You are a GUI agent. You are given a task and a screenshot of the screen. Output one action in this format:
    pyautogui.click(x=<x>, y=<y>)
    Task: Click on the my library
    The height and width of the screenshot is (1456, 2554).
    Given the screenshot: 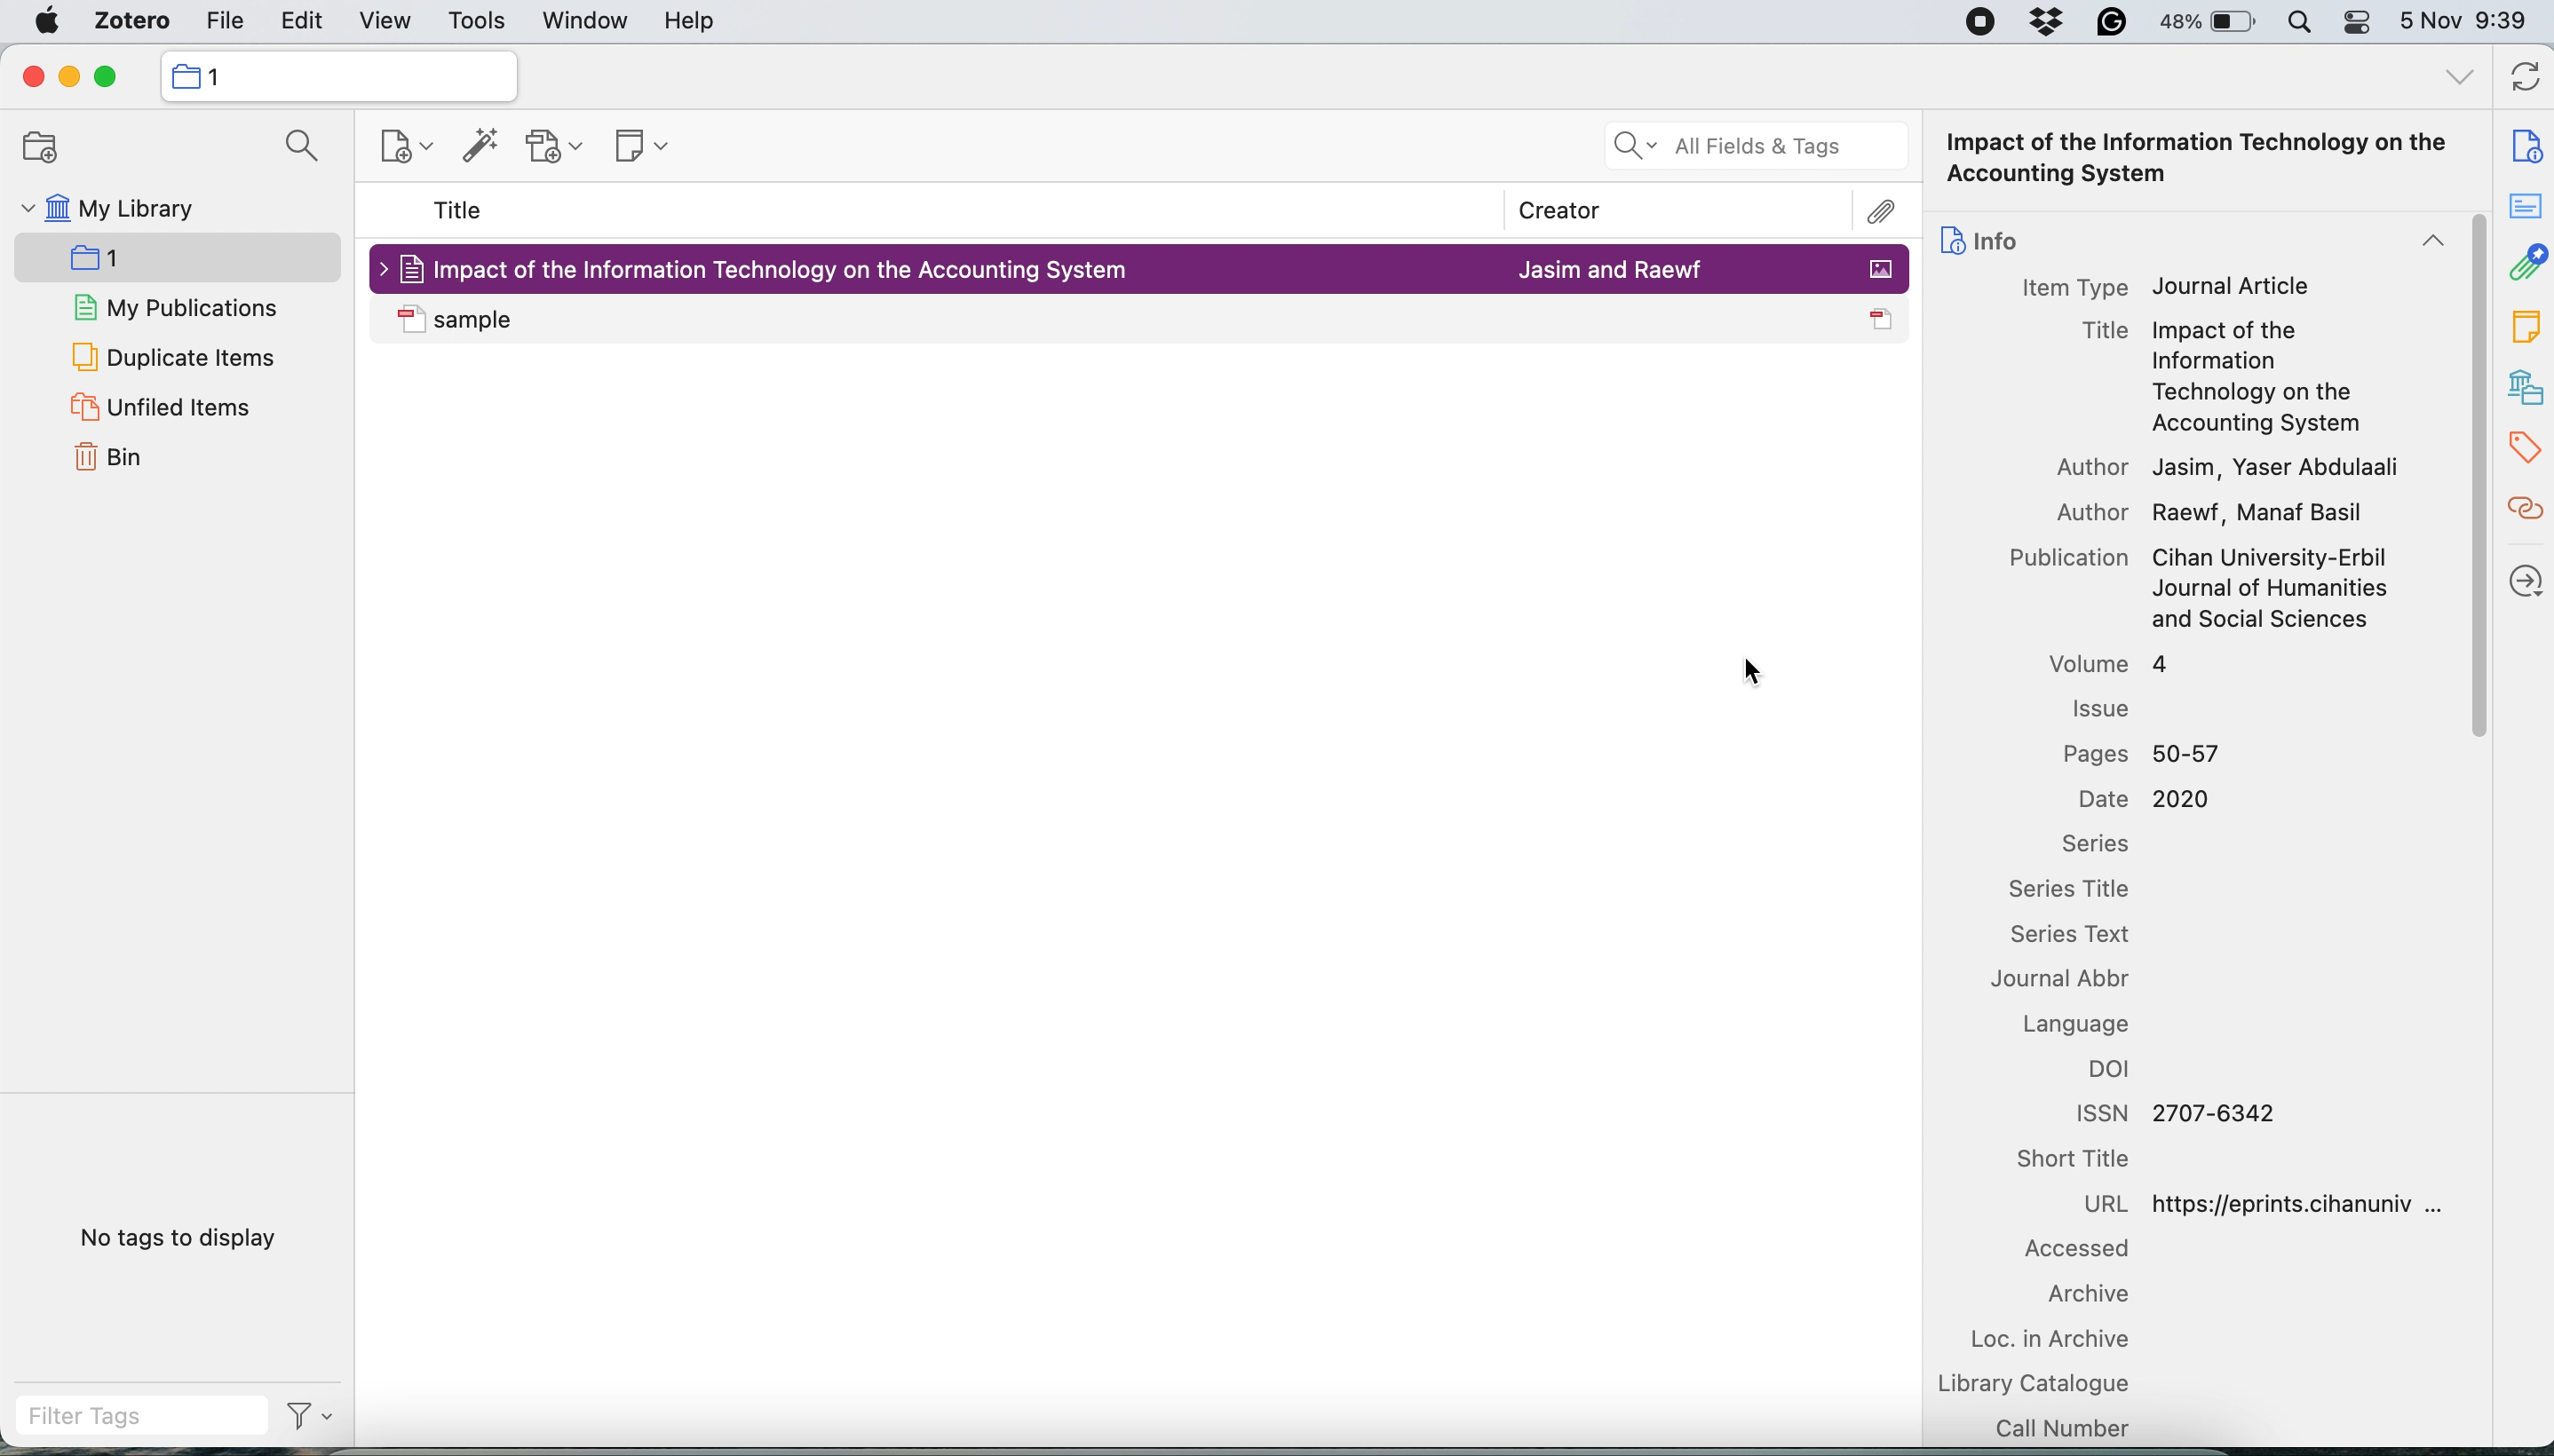 What is the action you would take?
    pyautogui.click(x=130, y=209)
    